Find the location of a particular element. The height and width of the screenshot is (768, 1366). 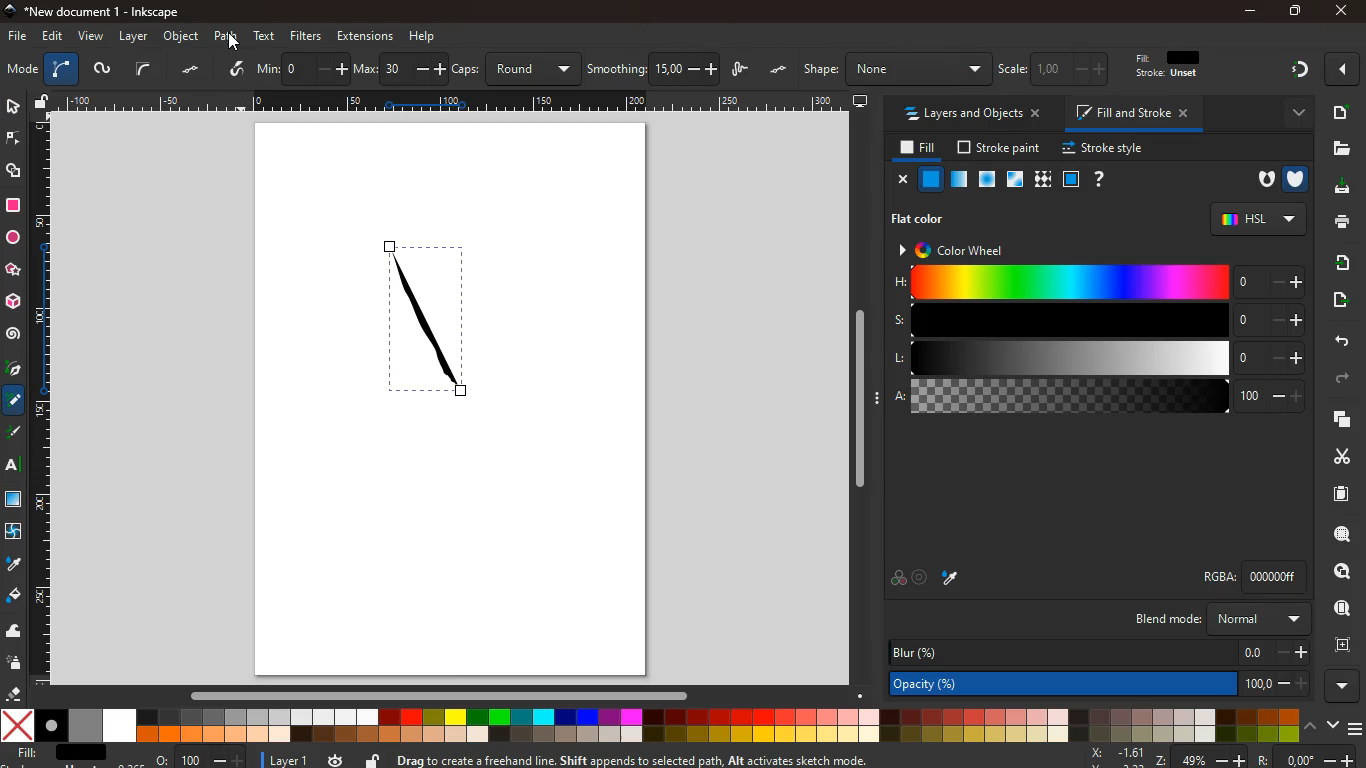

3d tool is located at coordinates (12, 302).